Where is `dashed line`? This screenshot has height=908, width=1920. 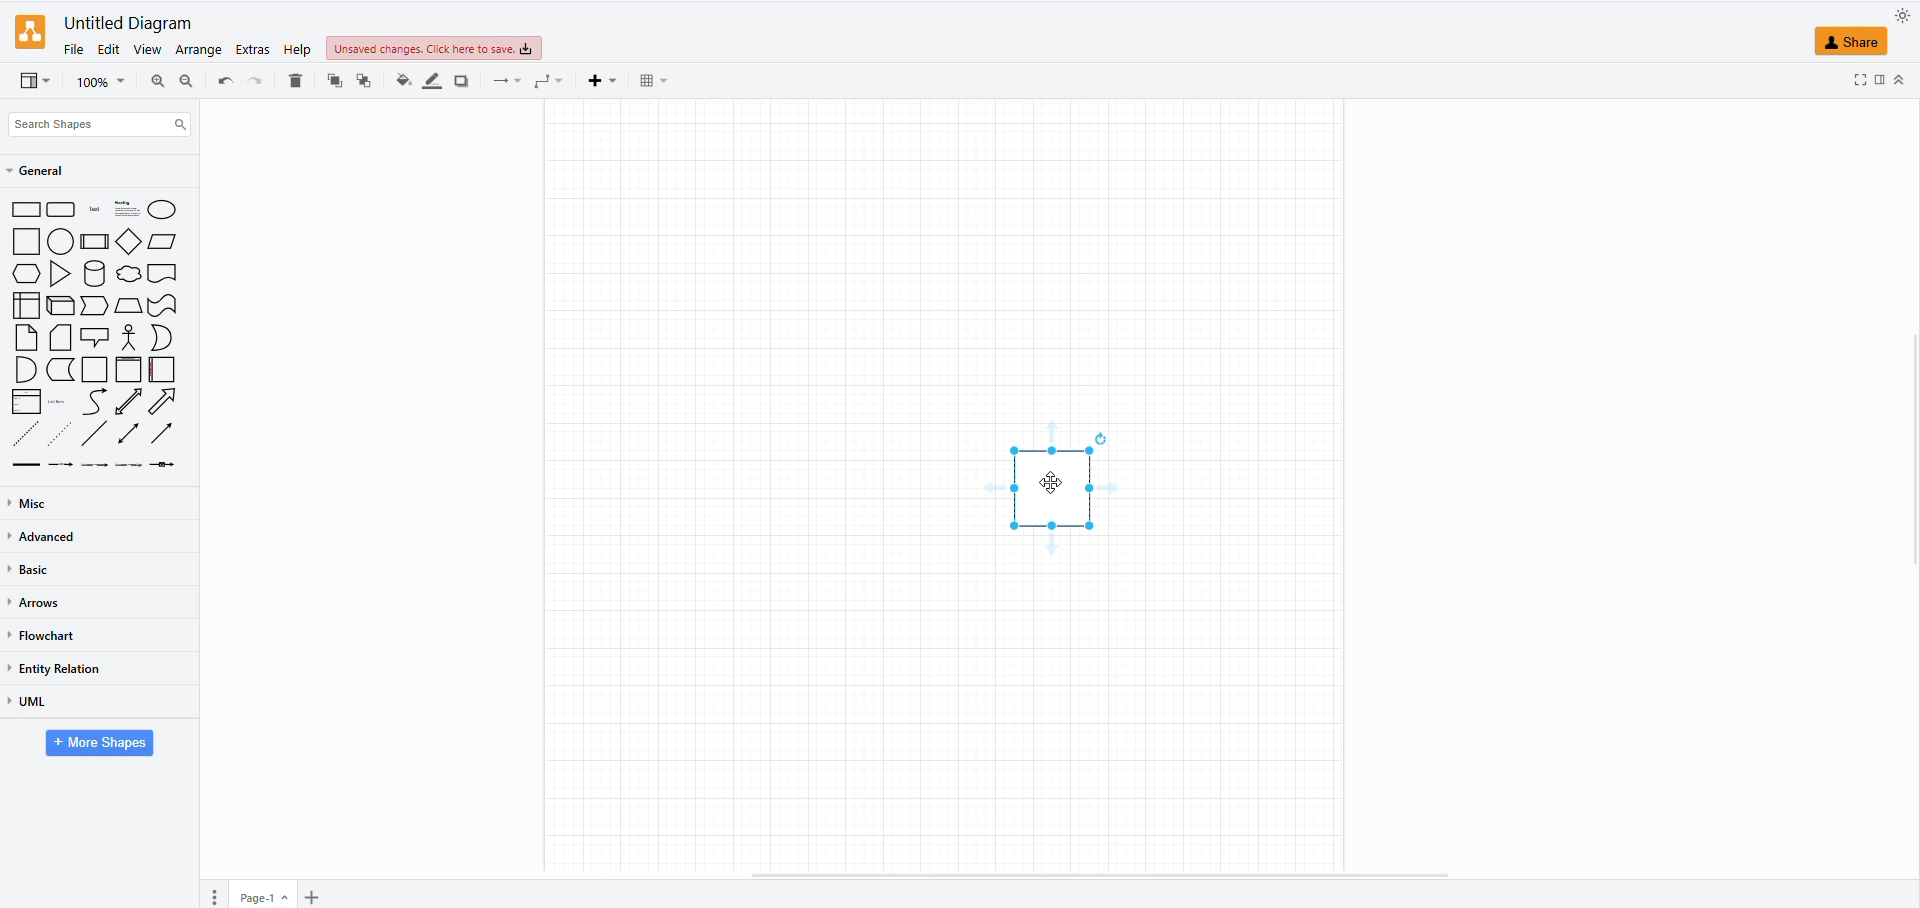 dashed line is located at coordinates (27, 433).